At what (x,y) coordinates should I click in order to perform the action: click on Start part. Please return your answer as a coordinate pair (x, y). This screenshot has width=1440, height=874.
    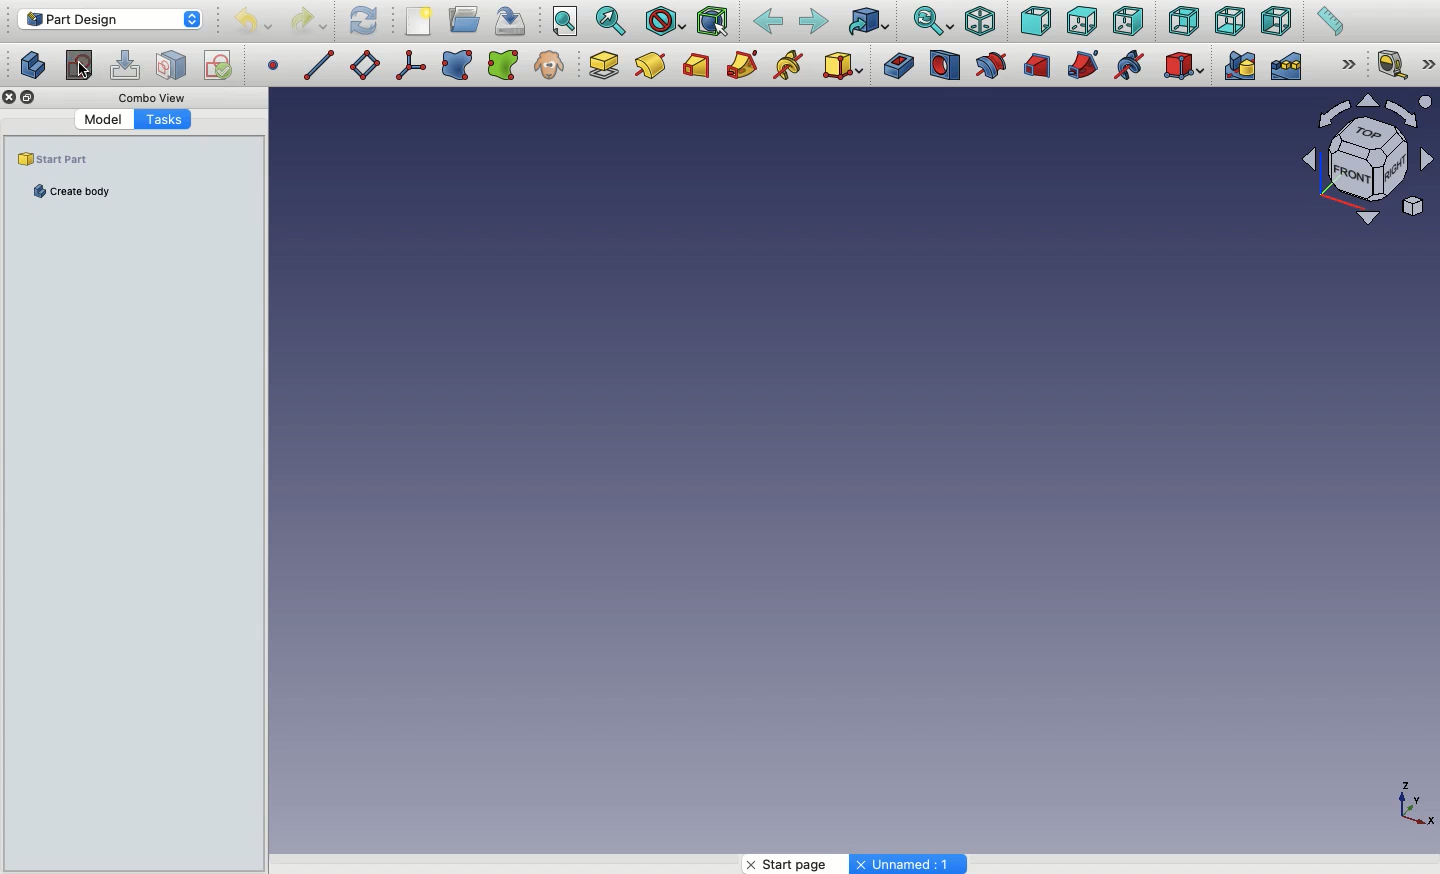
    Looking at the image, I should click on (56, 157).